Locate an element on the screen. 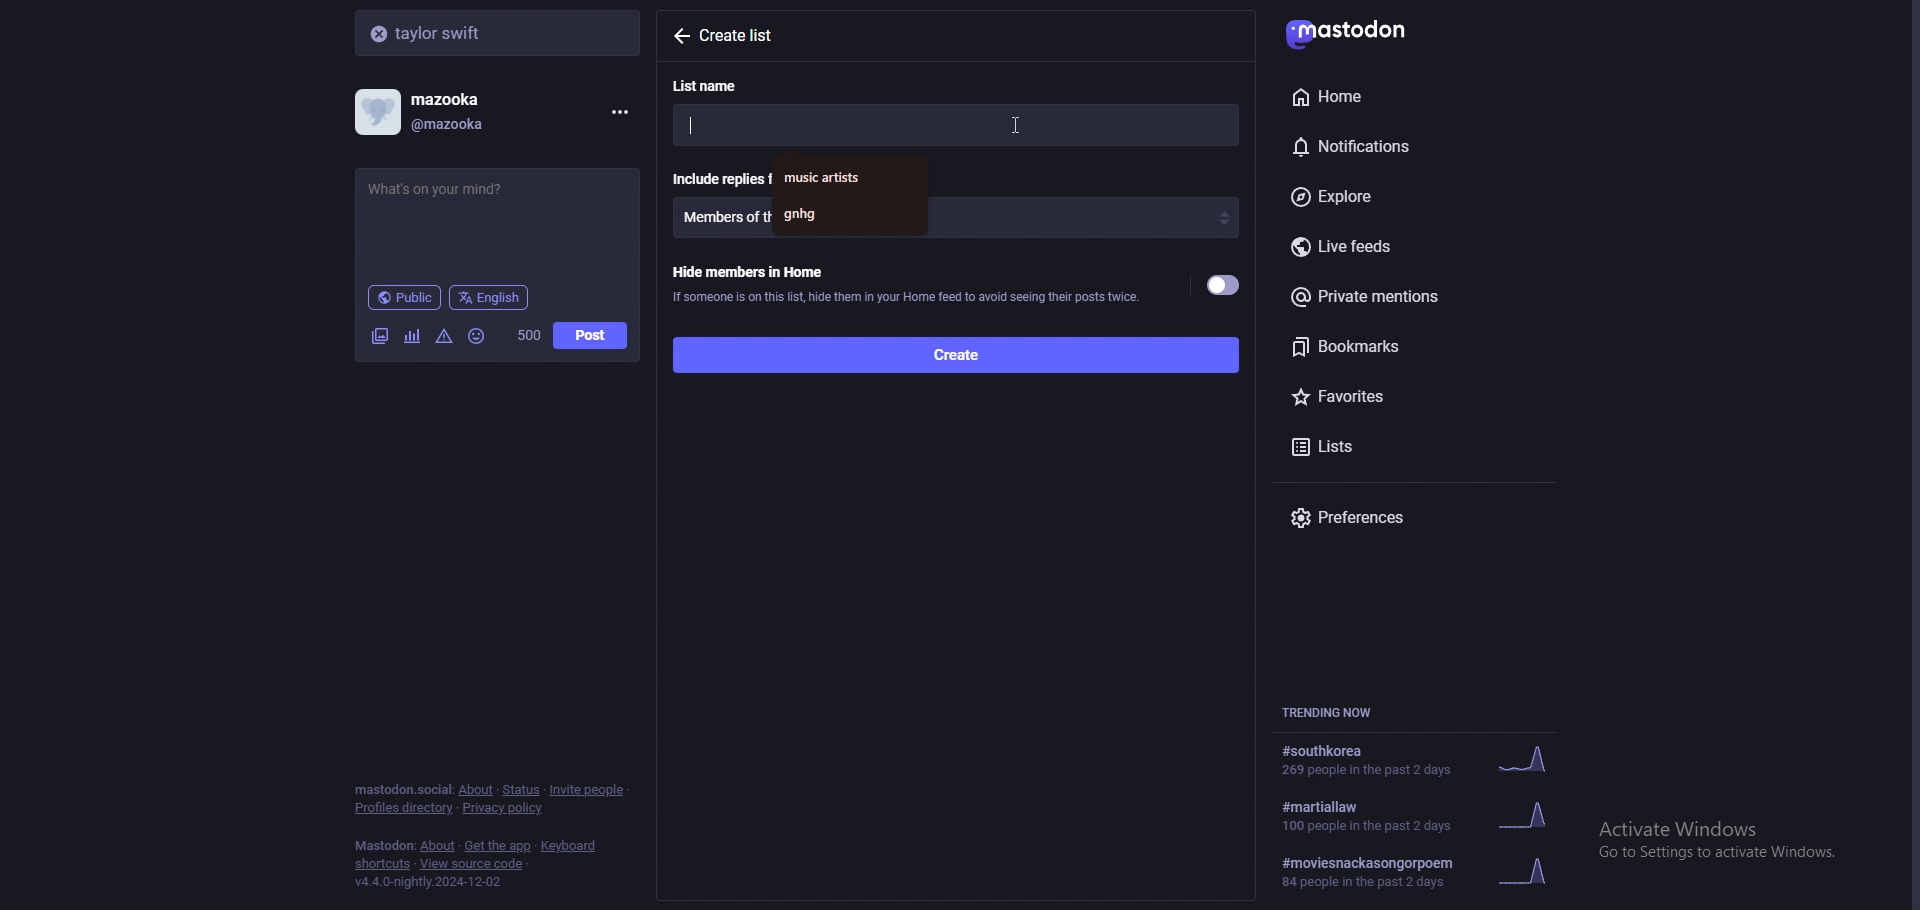 This screenshot has width=1920, height=910. mastodon social is located at coordinates (402, 790).